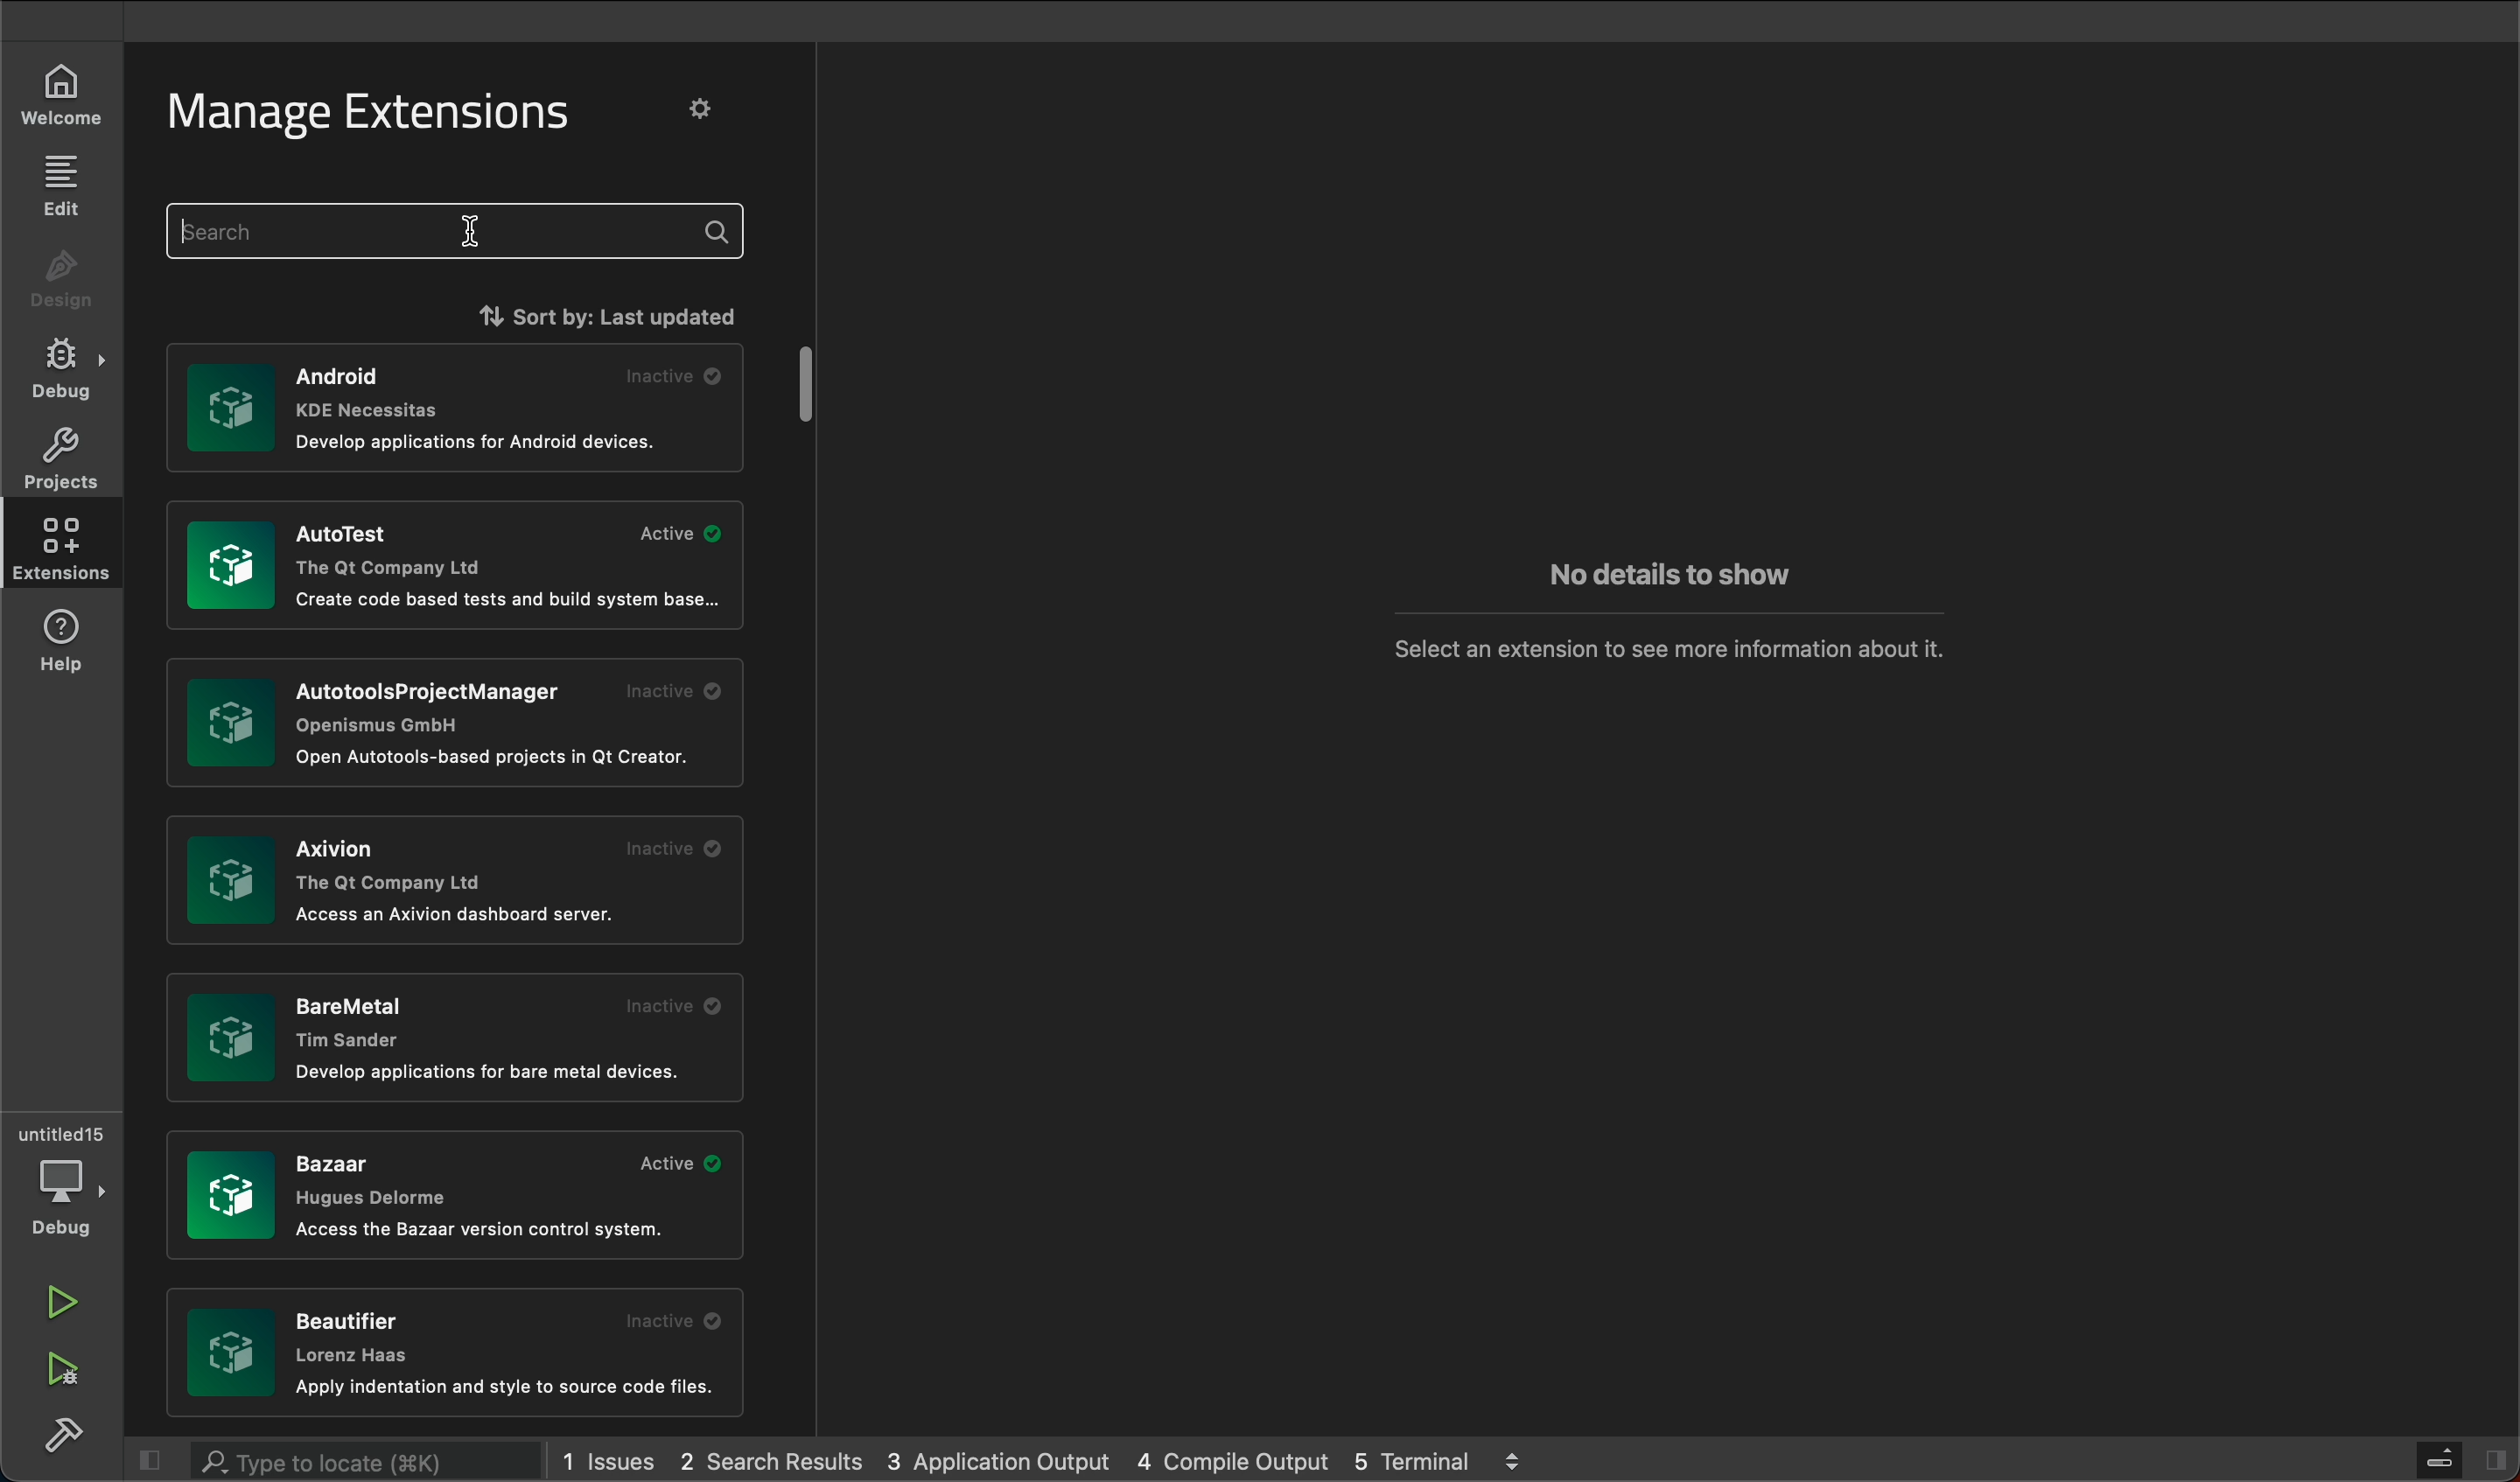 Image resolution: width=2520 pixels, height=1482 pixels. What do you see at coordinates (391, 113) in the screenshot?
I see `manage extensions` at bounding box center [391, 113].